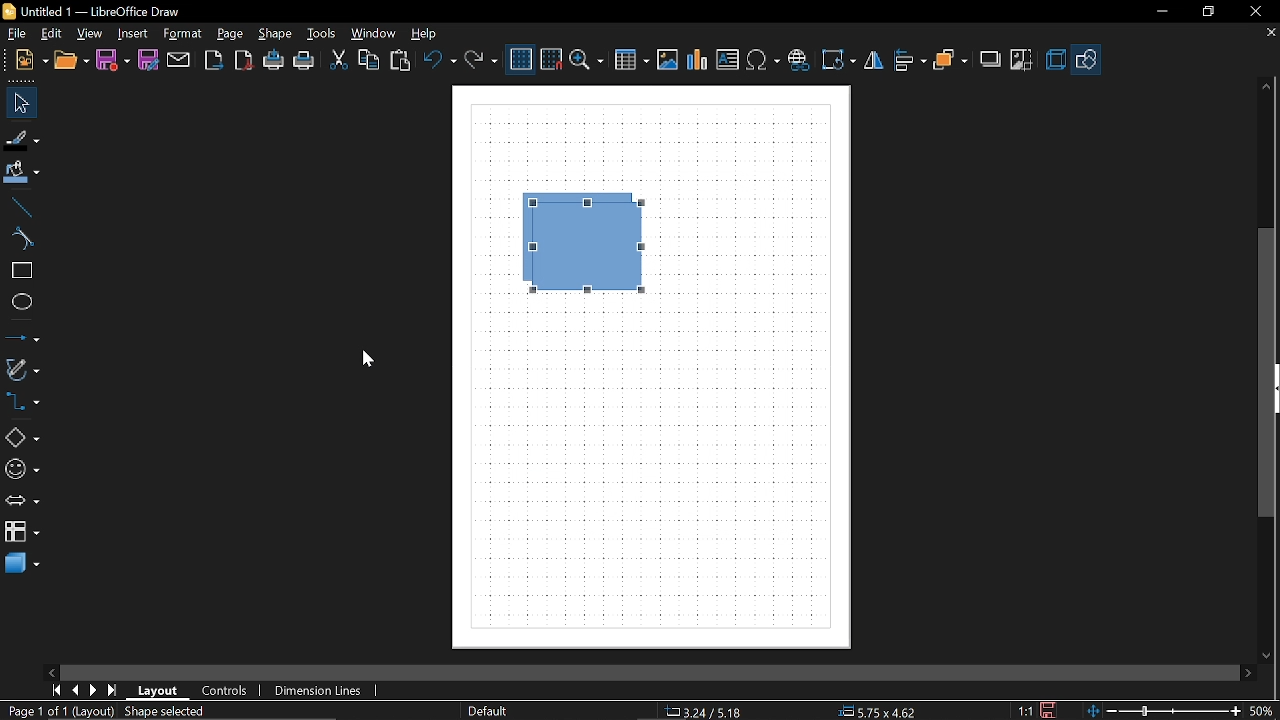  Describe the element at coordinates (667, 60) in the screenshot. I see `Insert image` at that location.